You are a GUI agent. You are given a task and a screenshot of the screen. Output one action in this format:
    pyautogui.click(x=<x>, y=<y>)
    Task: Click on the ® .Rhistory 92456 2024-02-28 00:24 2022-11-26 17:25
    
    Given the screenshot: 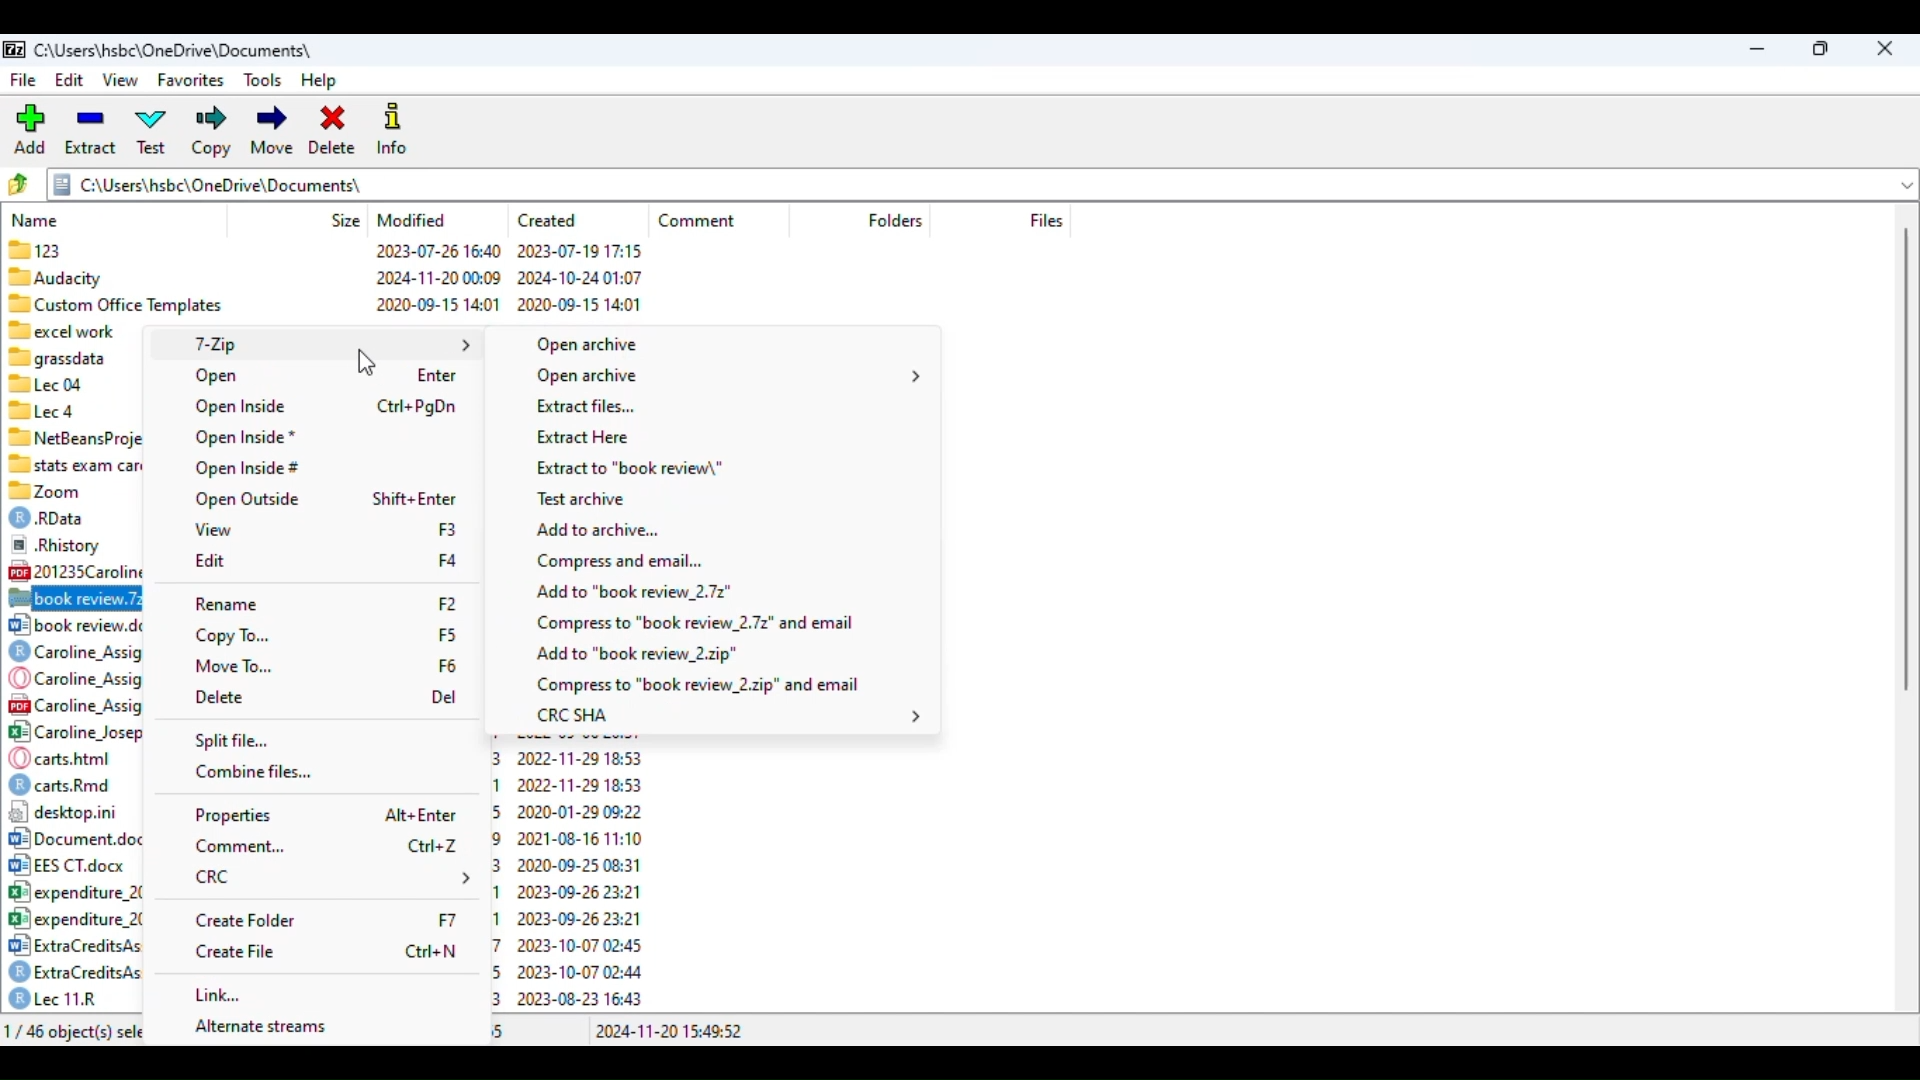 What is the action you would take?
    pyautogui.click(x=73, y=543)
    